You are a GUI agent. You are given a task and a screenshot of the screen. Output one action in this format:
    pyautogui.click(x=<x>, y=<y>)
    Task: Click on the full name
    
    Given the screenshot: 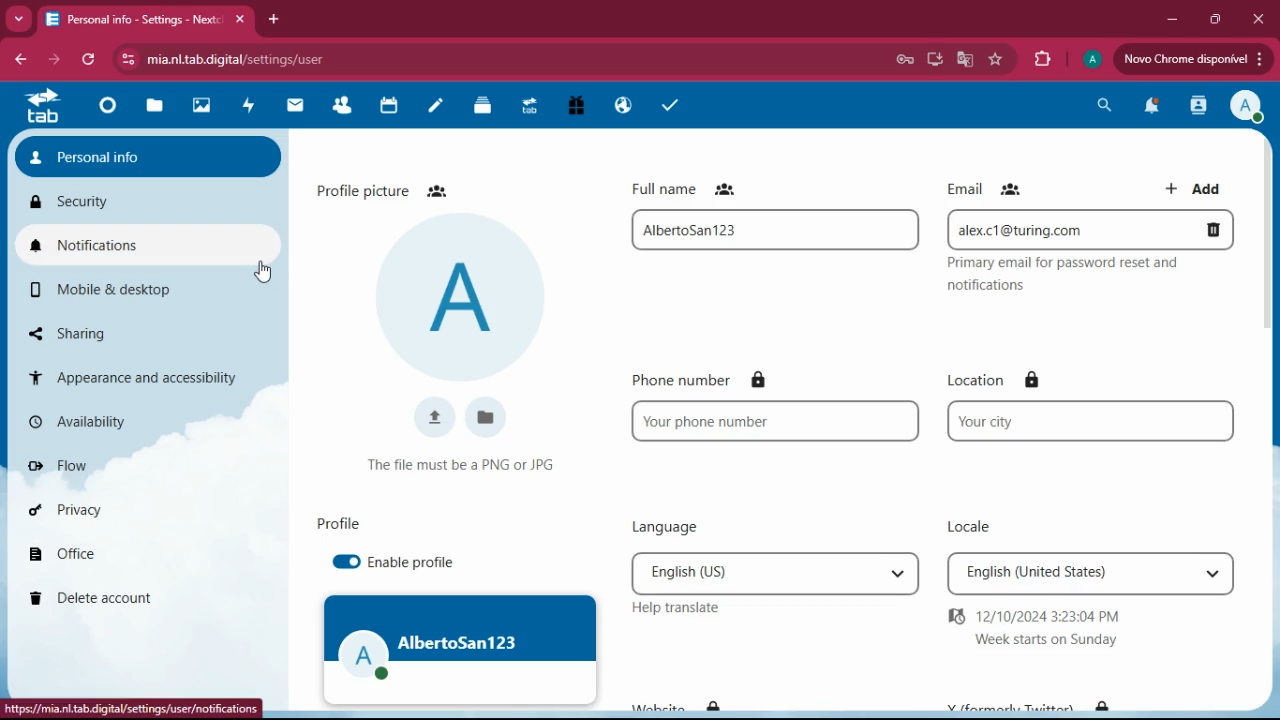 What is the action you would take?
    pyautogui.click(x=697, y=188)
    